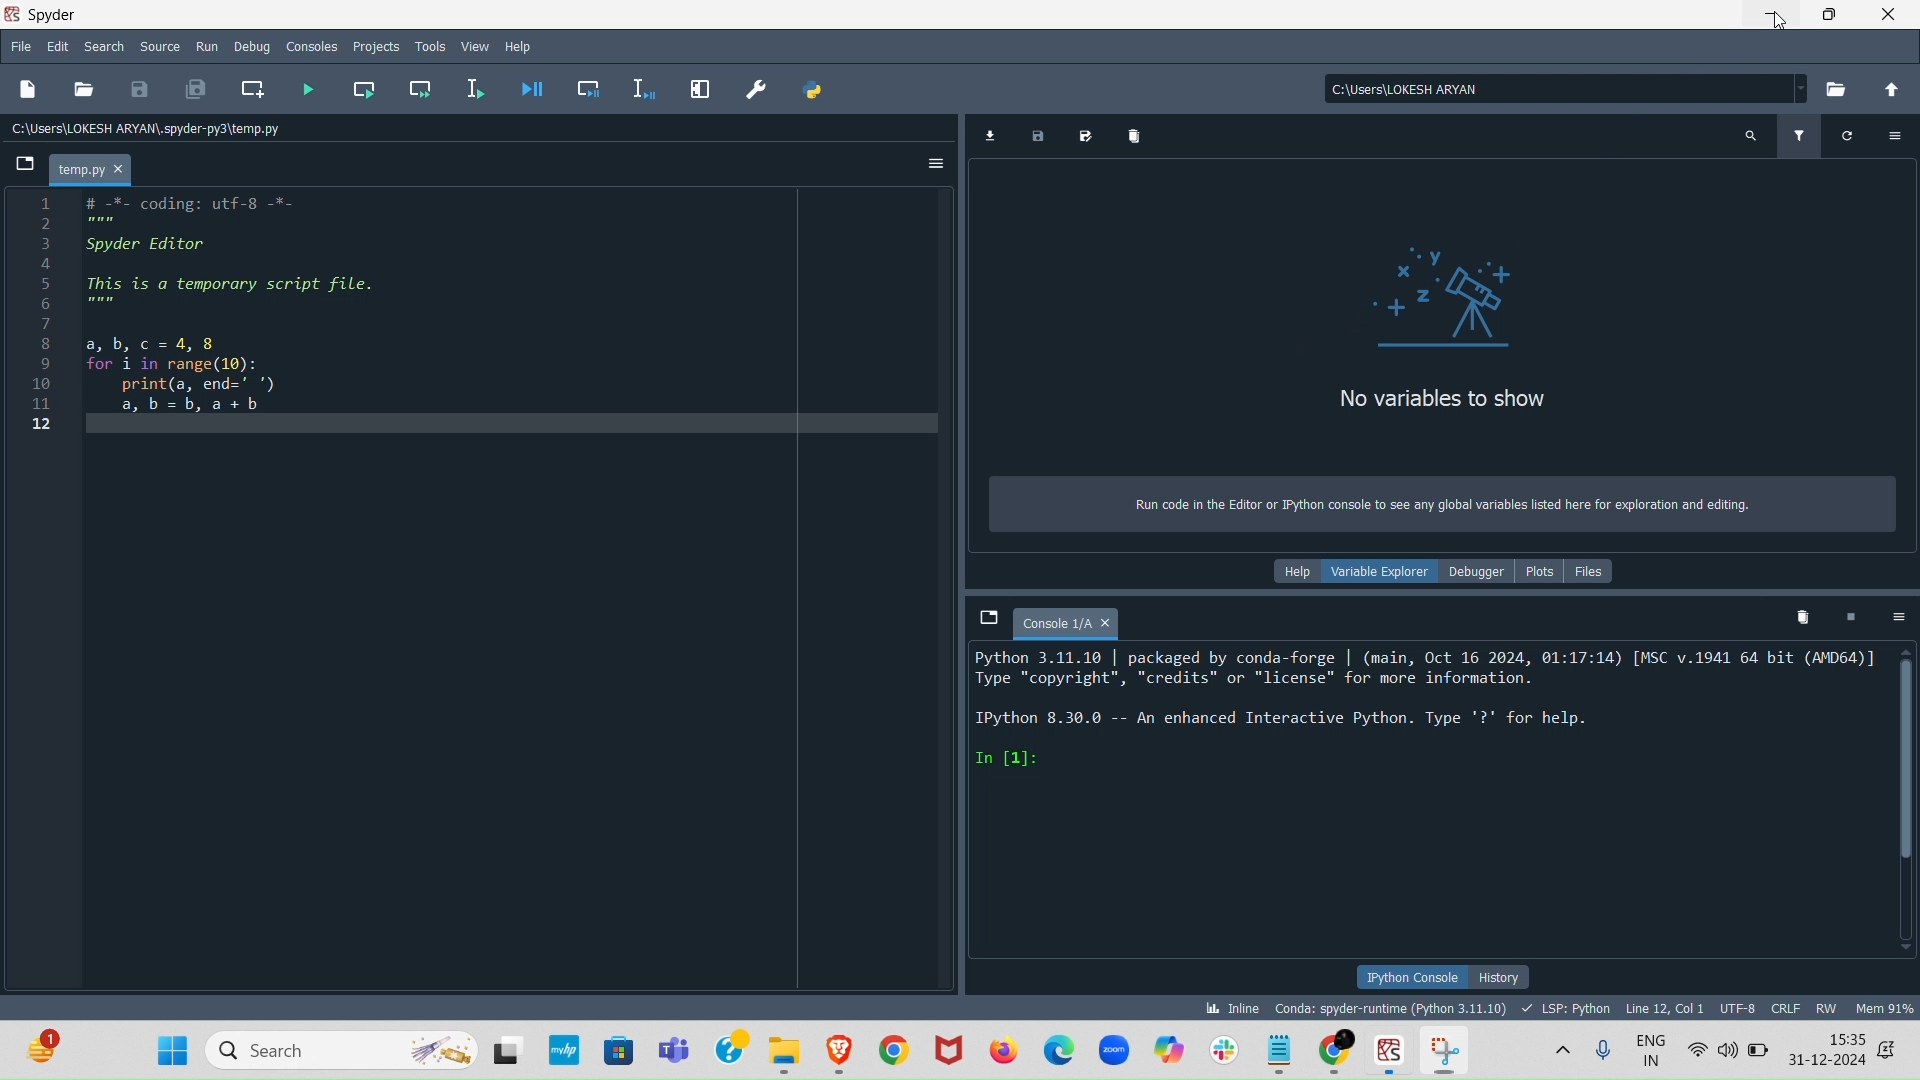 This screenshot has width=1920, height=1080. Describe the element at coordinates (1410, 977) in the screenshot. I see `IPython console` at that location.